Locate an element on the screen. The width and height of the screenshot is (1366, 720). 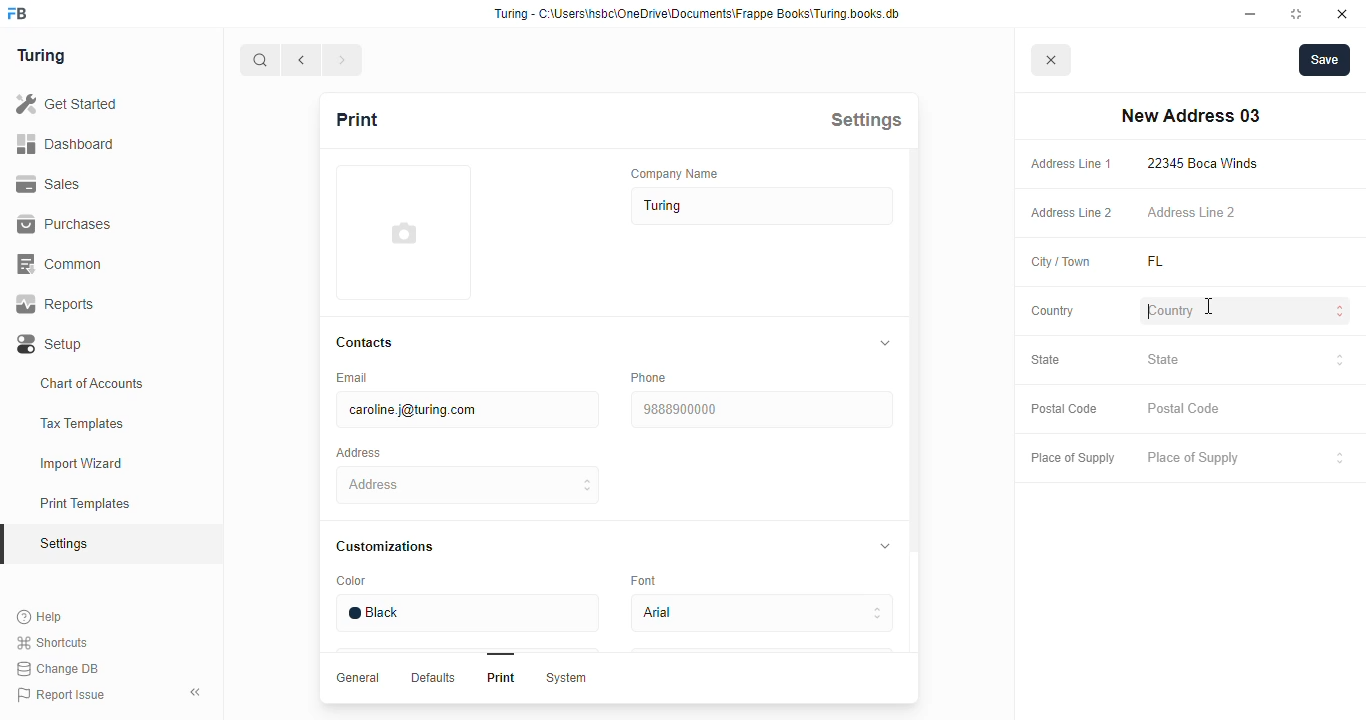
search is located at coordinates (260, 60).